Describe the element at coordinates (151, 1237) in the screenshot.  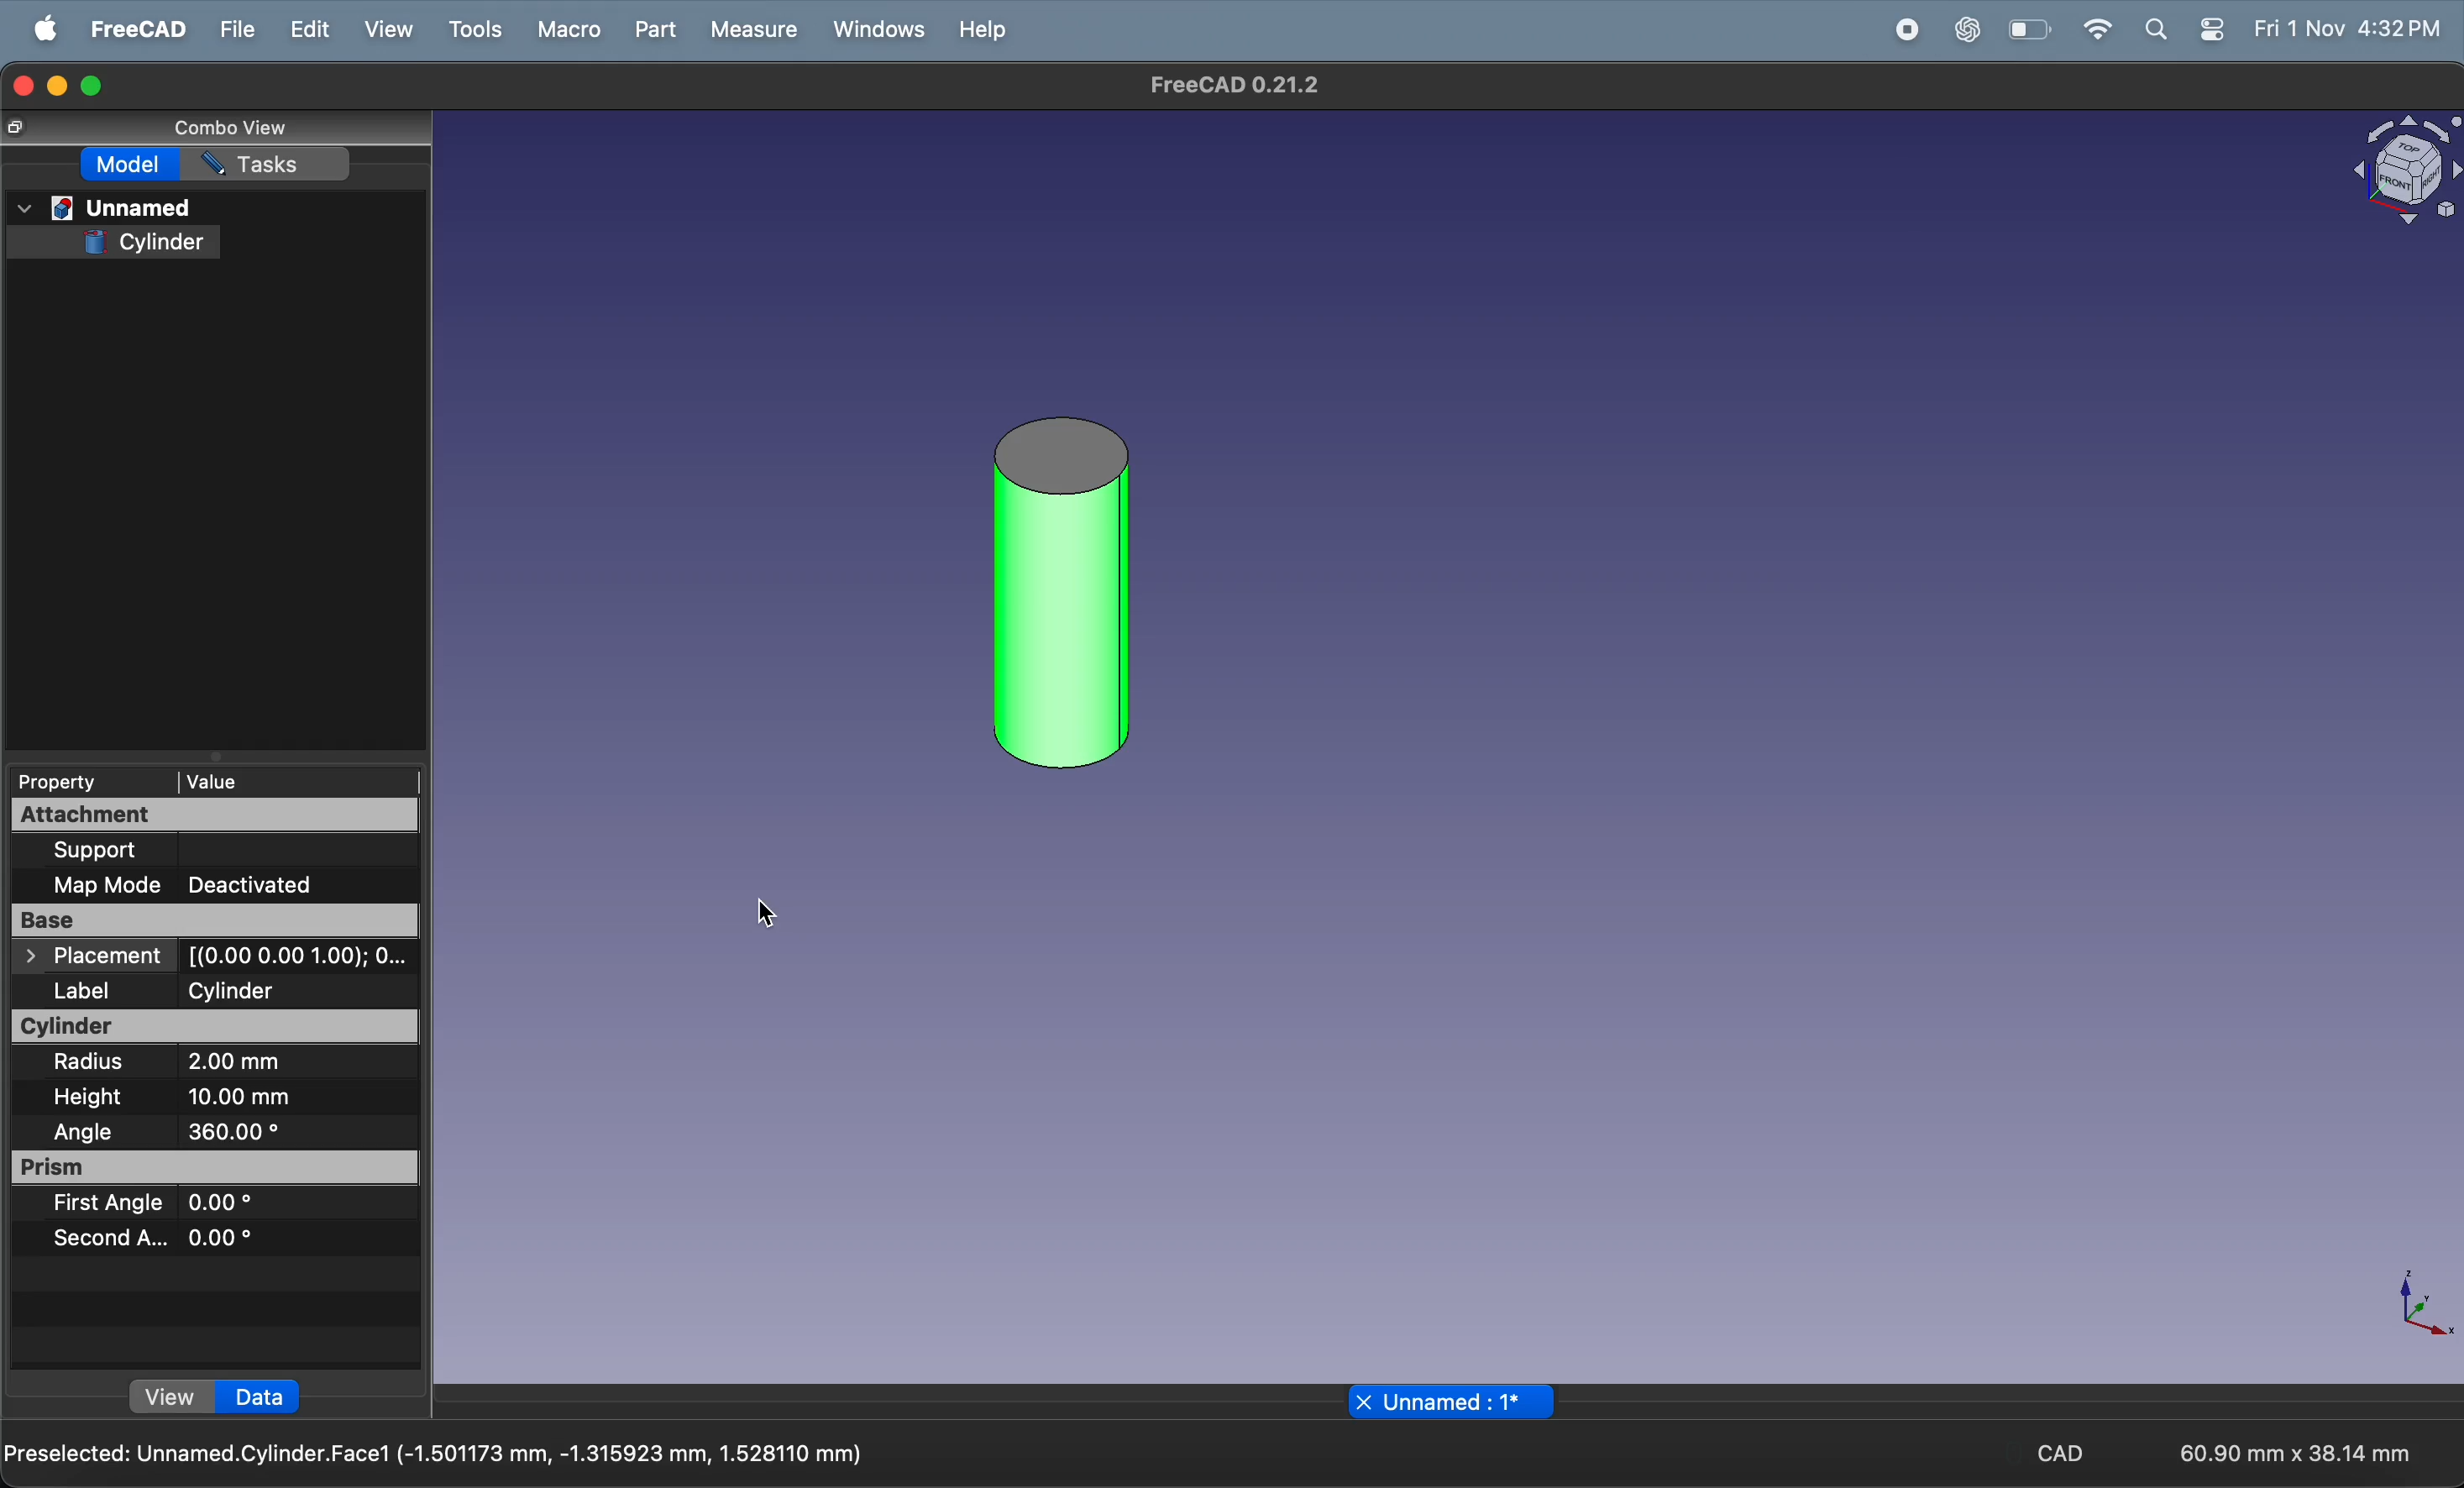
I see `Second A... 0.00°` at that location.